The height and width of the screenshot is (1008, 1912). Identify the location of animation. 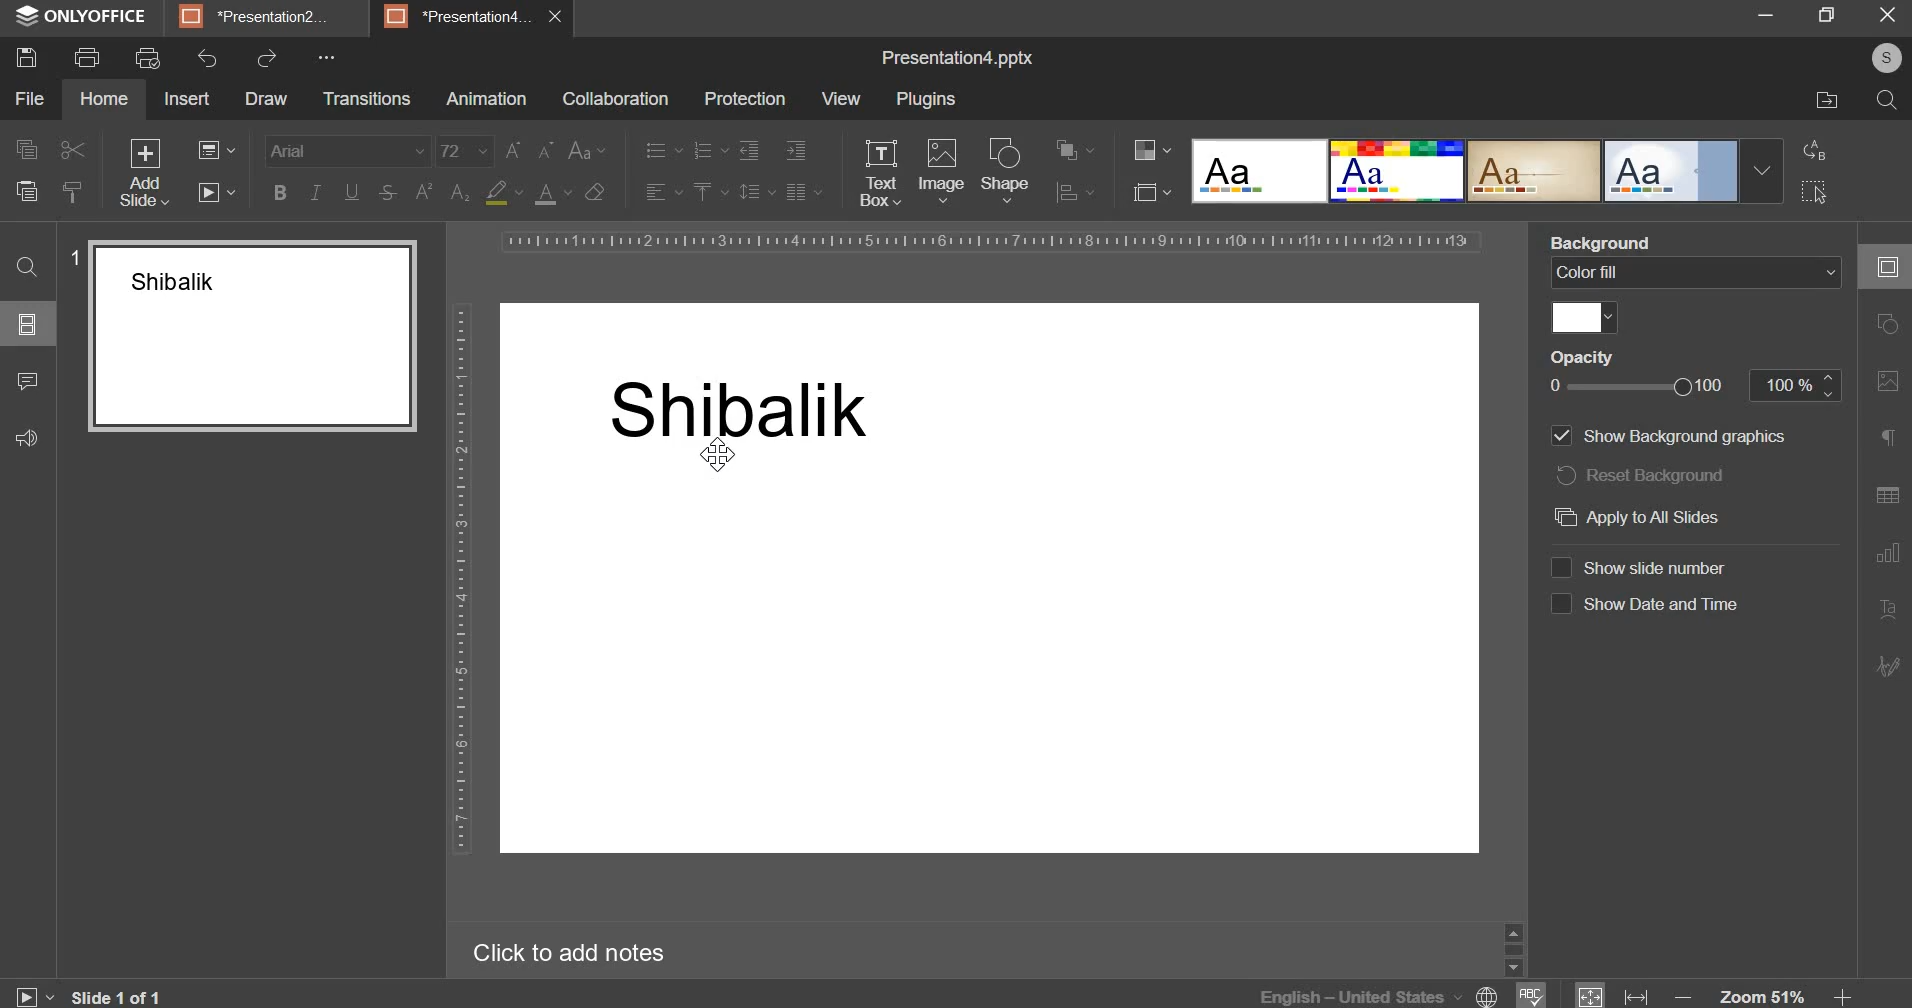
(487, 99).